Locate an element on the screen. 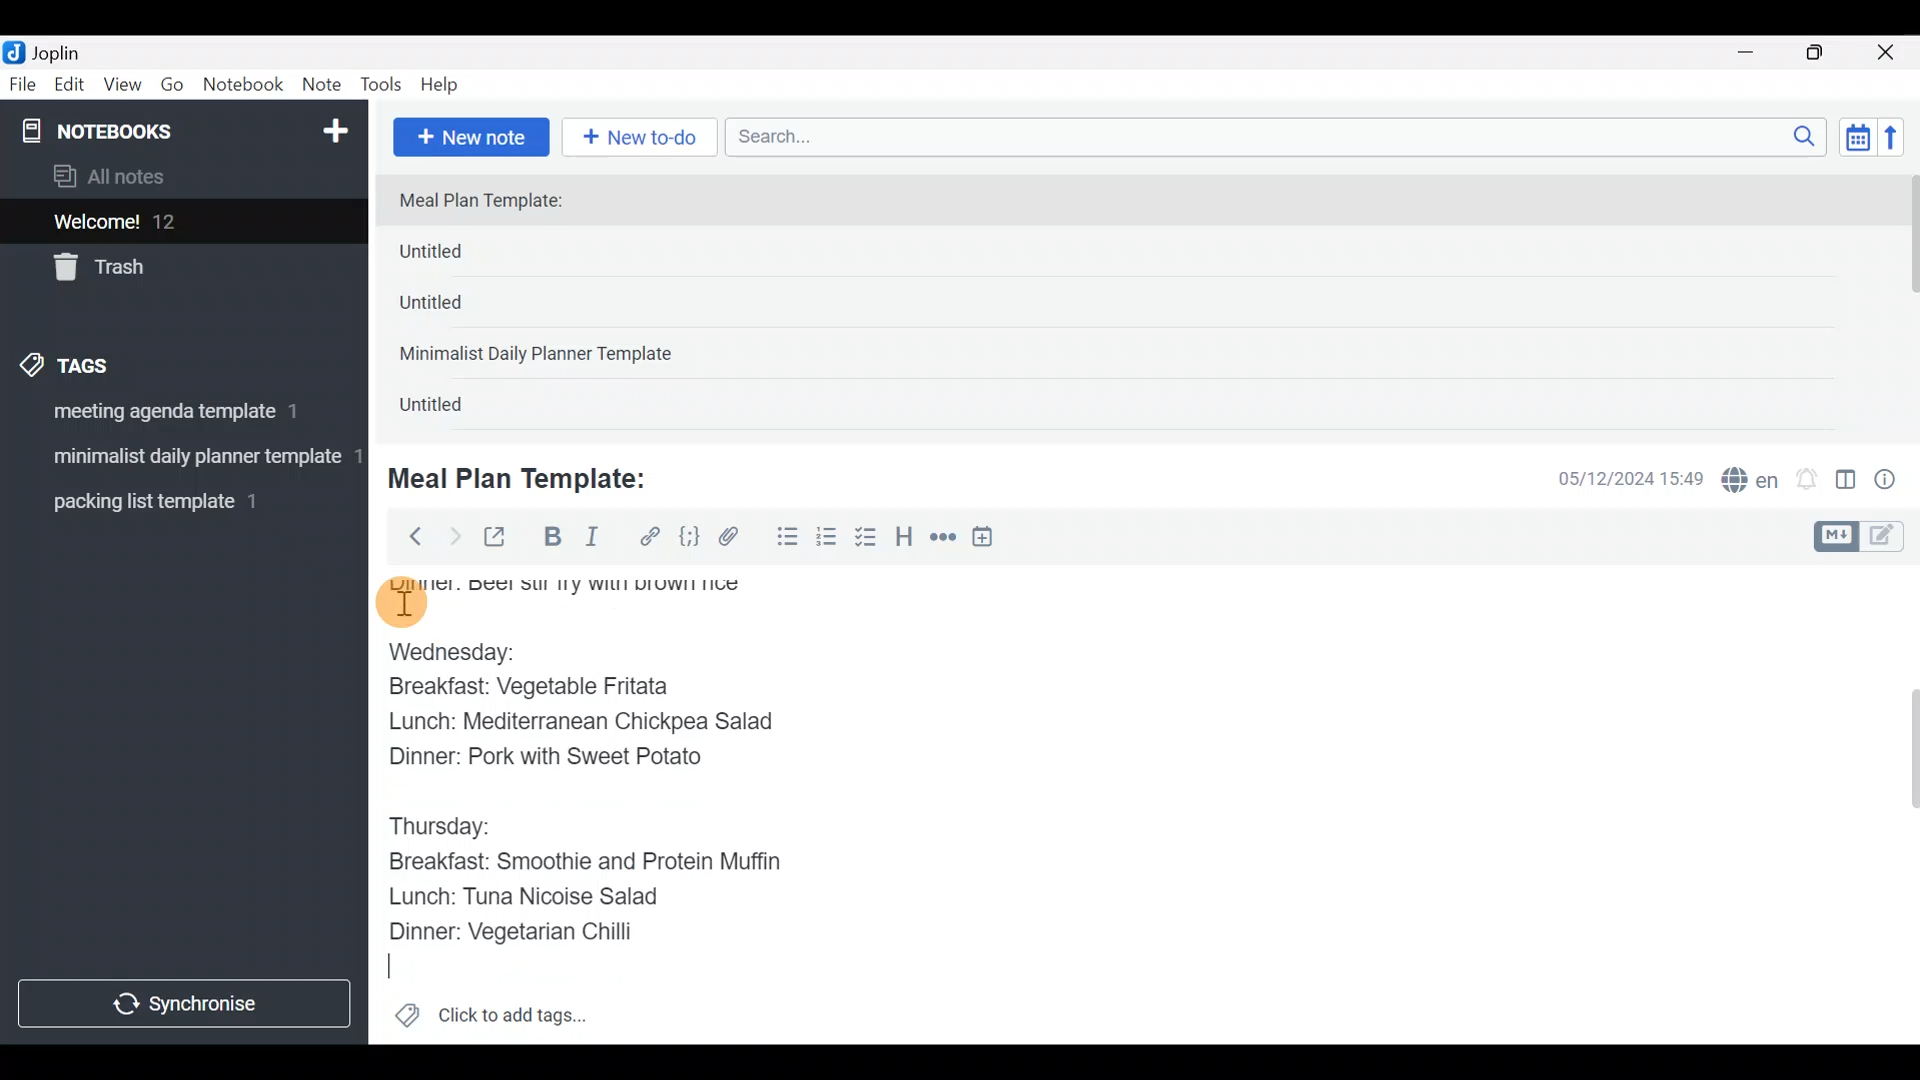  Maximize is located at coordinates (1827, 53).